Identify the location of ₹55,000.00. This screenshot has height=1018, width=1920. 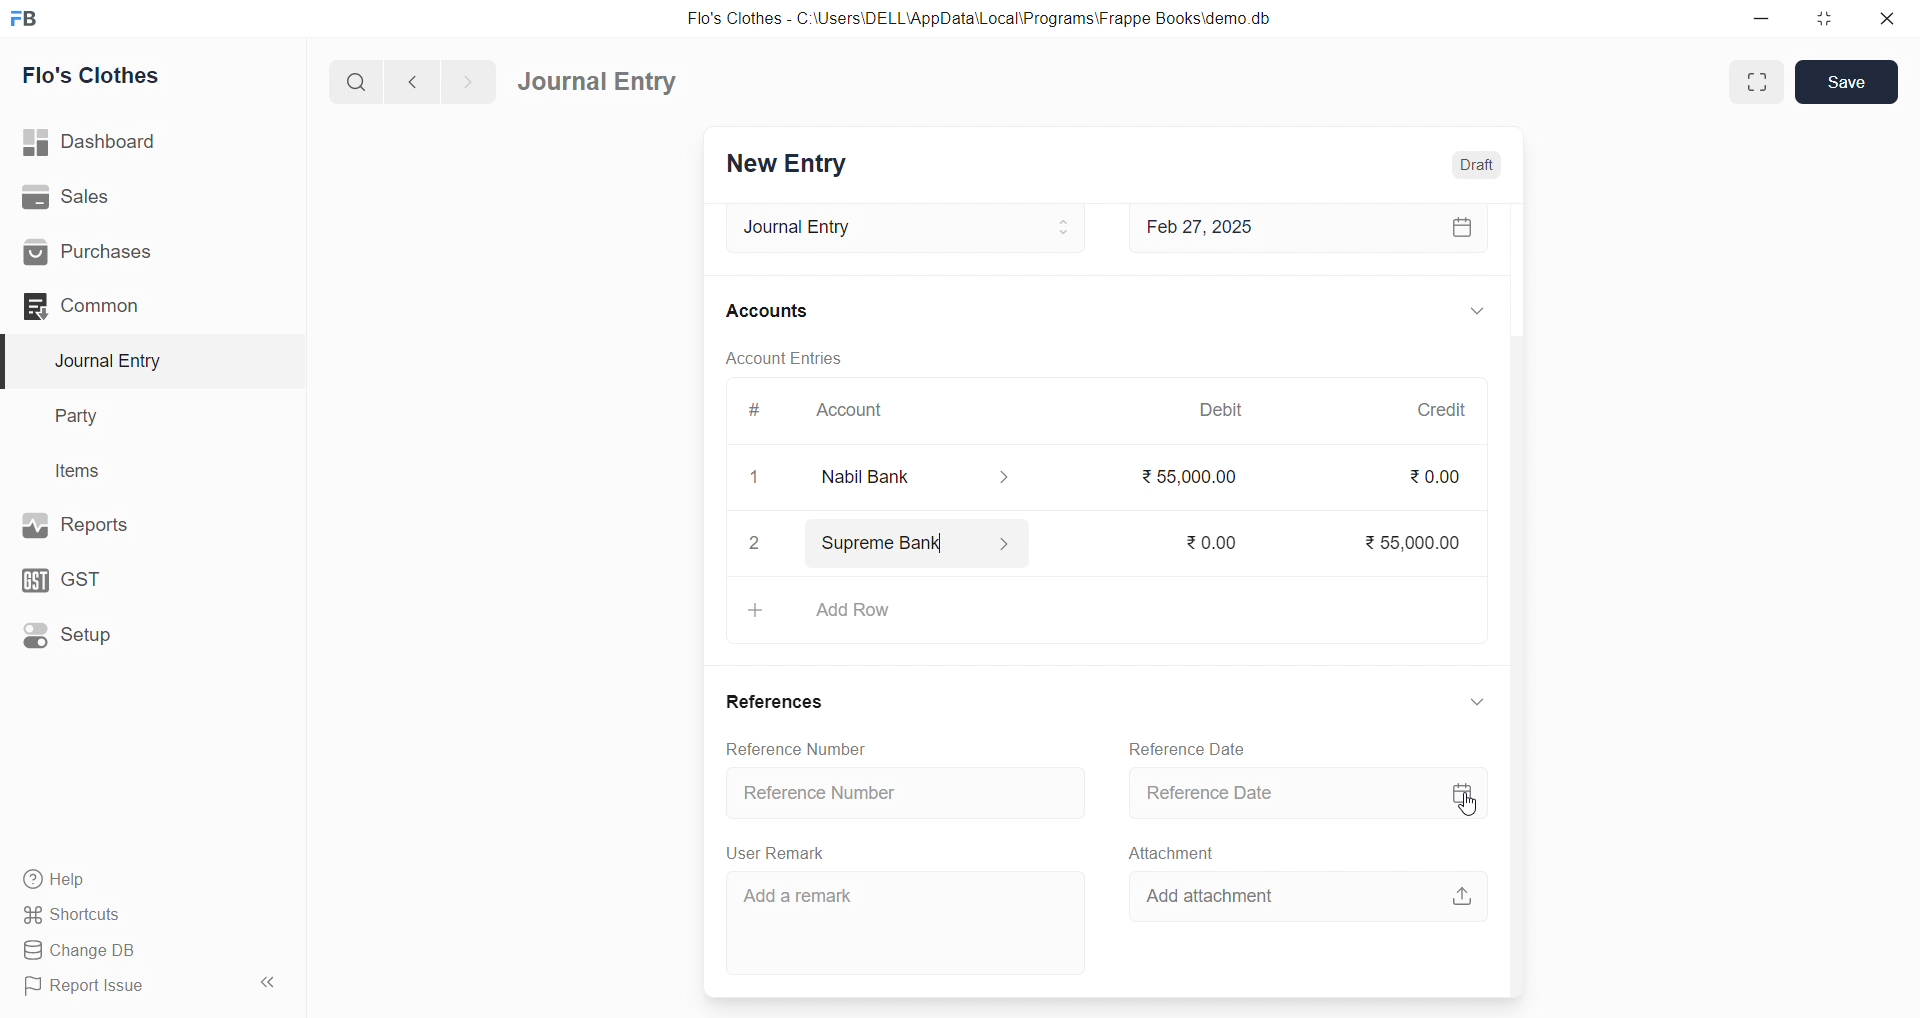
(1403, 540).